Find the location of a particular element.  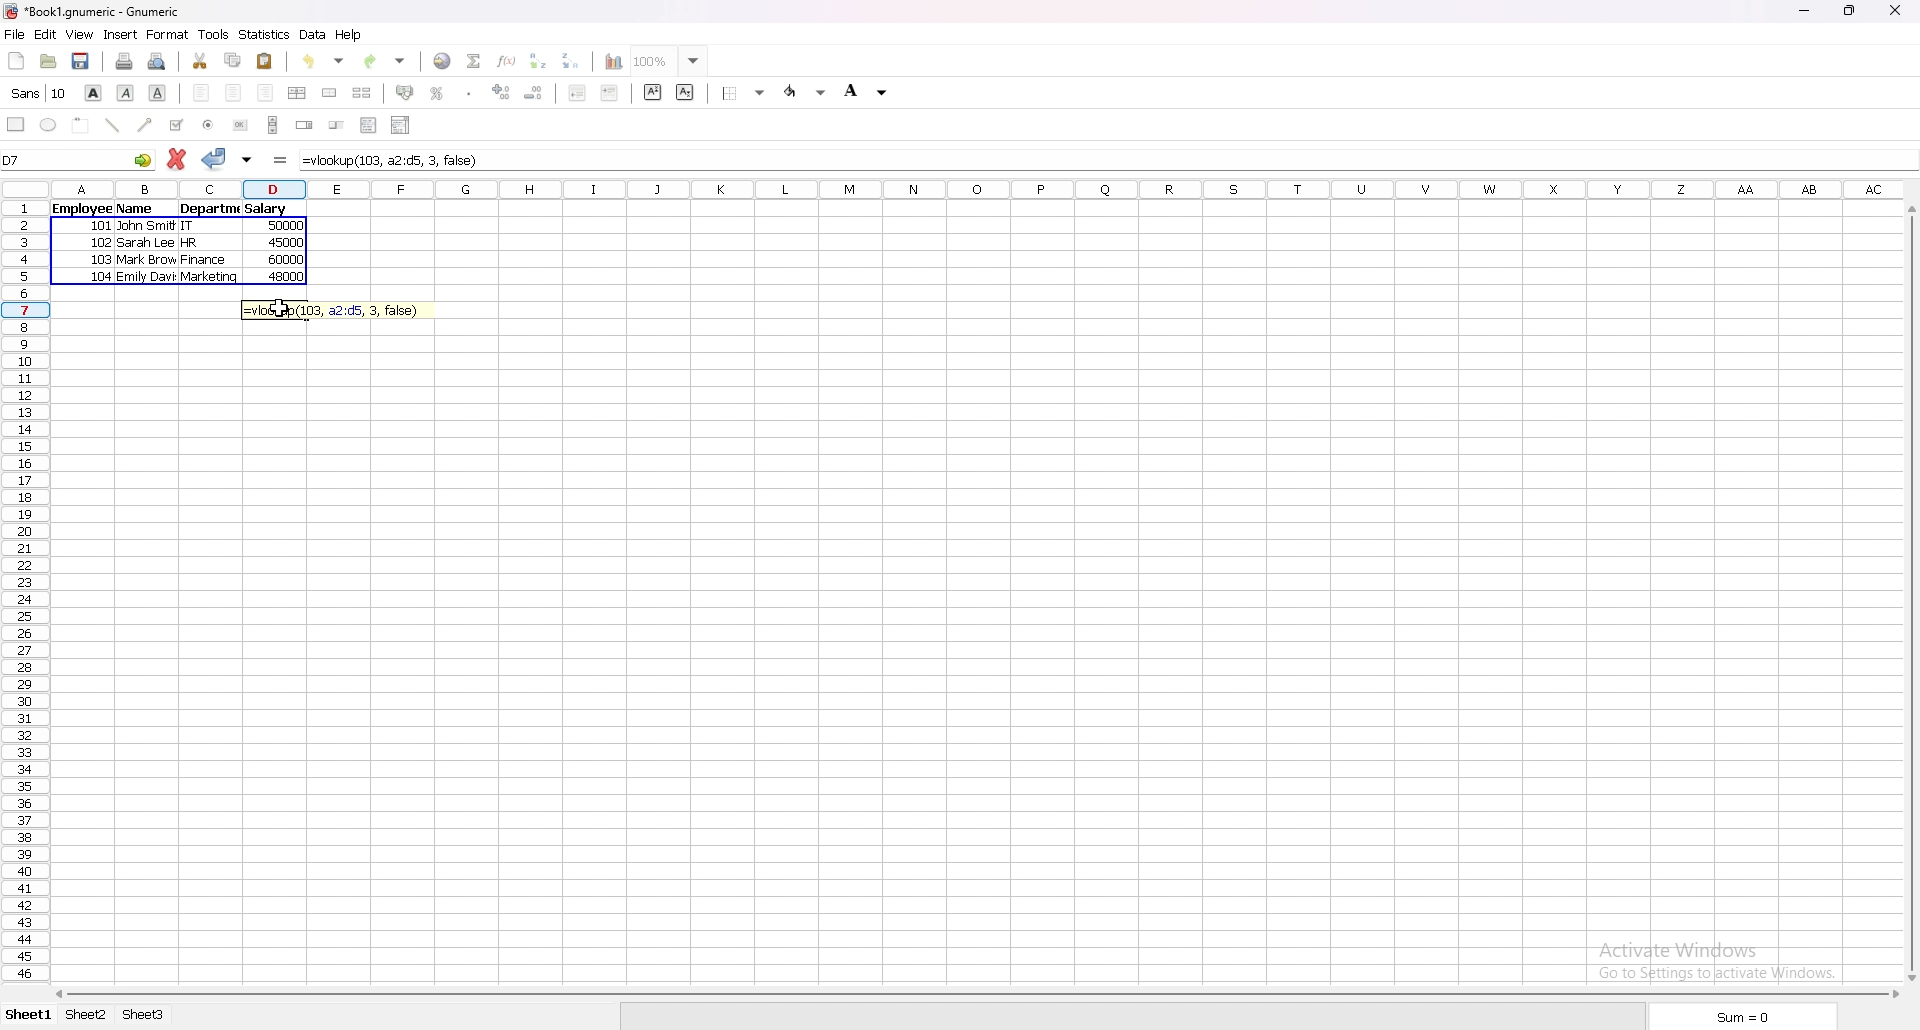

print is located at coordinates (126, 61).